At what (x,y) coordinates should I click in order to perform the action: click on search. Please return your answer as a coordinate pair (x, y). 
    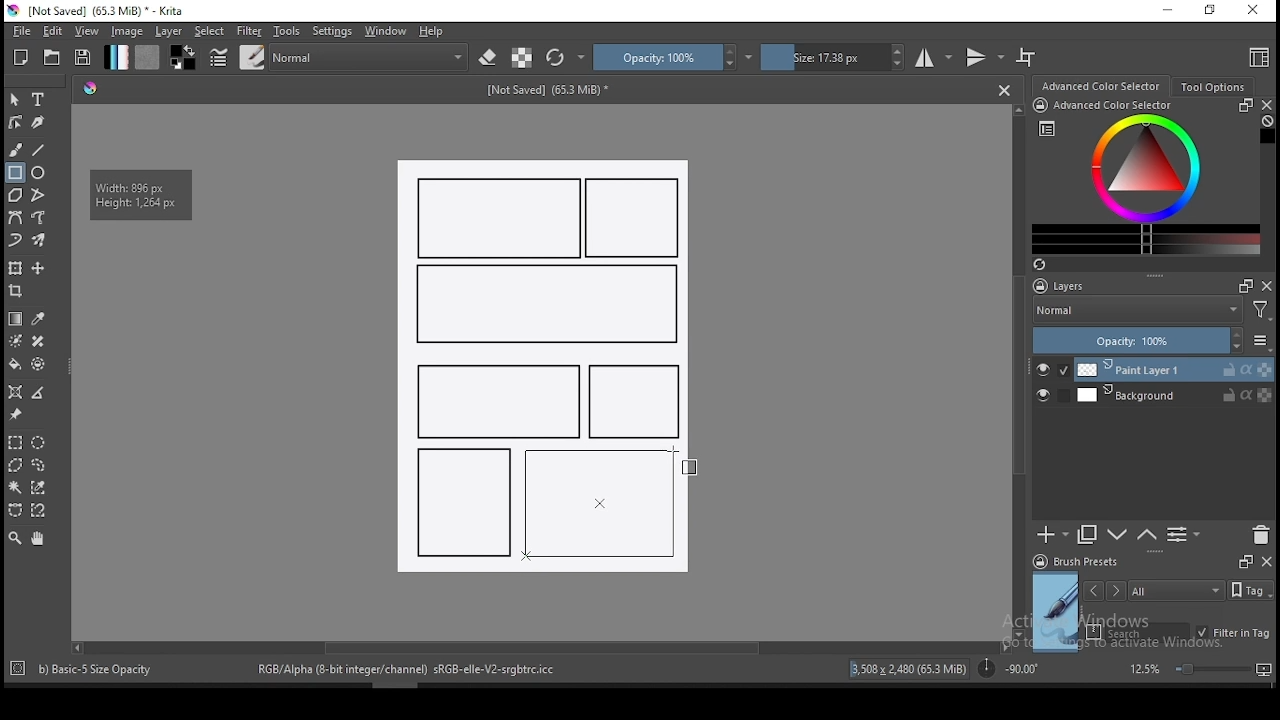
    Looking at the image, I should click on (1138, 632).